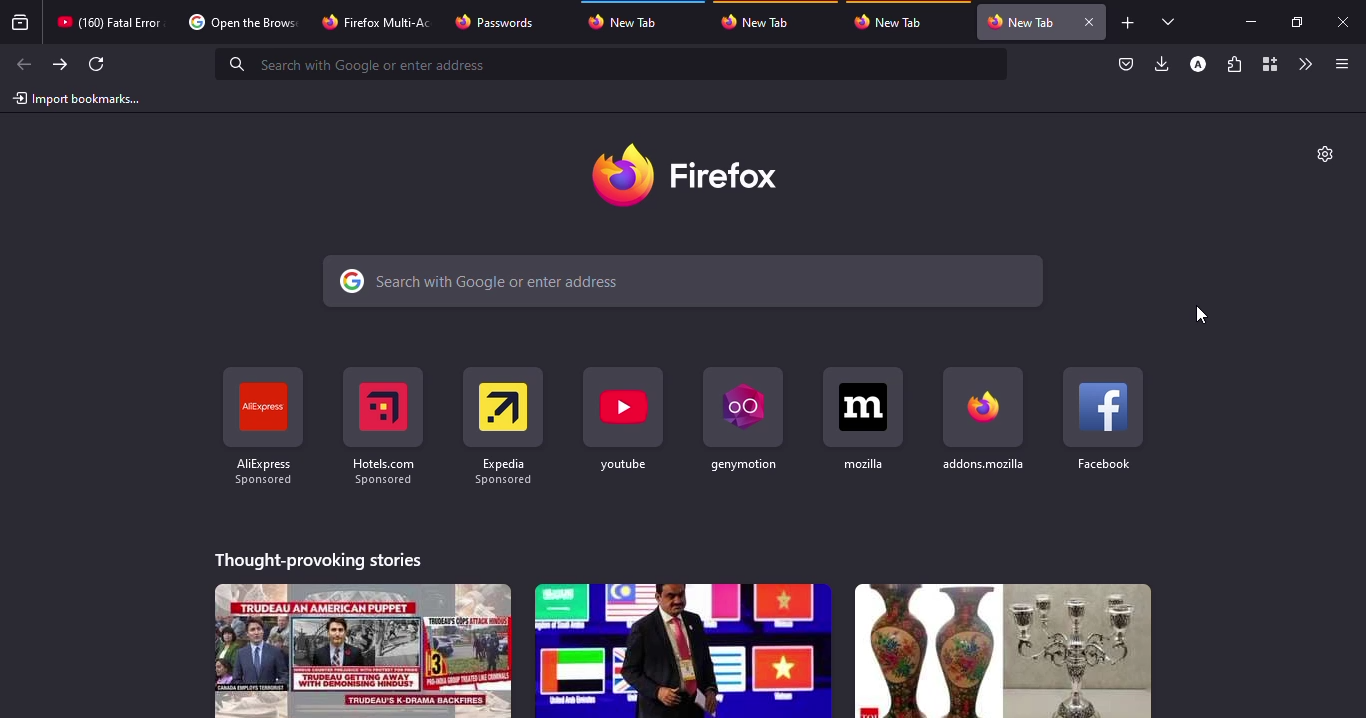  I want to click on settings, so click(1325, 154).